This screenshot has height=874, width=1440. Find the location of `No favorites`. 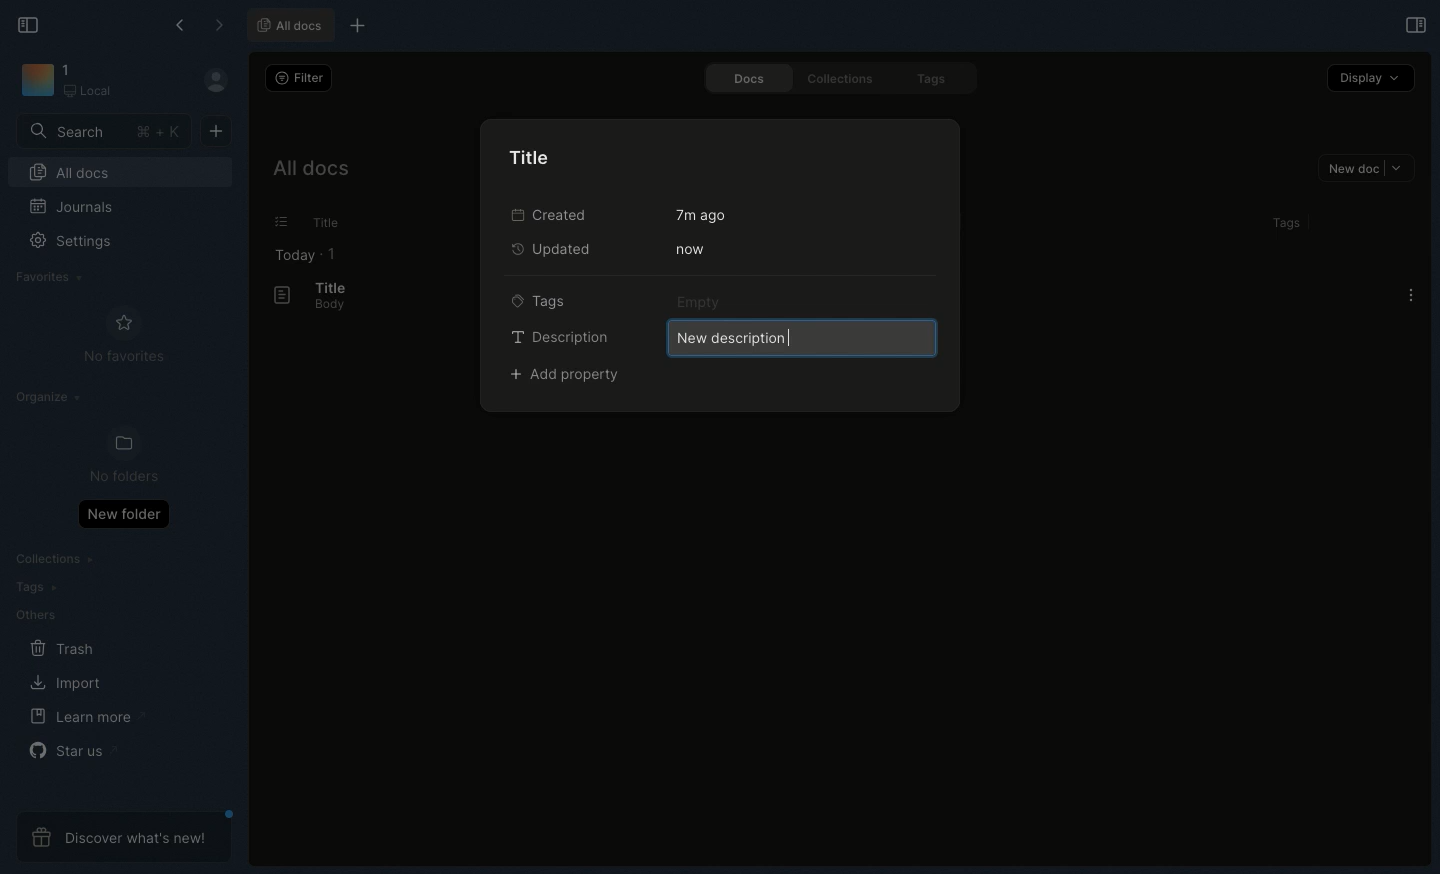

No favorites is located at coordinates (124, 335).